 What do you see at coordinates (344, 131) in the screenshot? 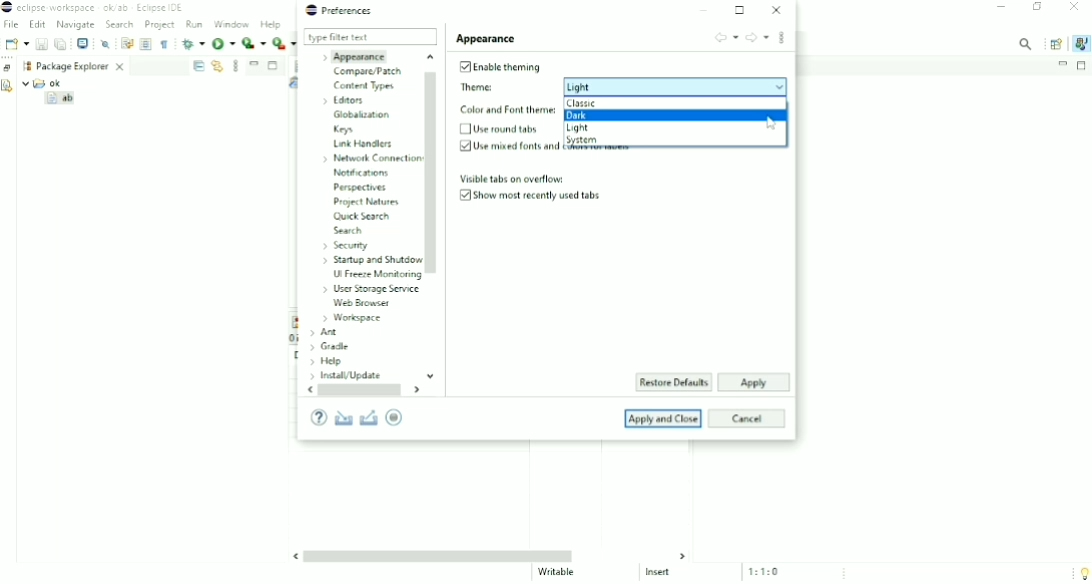
I see `Keys` at bounding box center [344, 131].